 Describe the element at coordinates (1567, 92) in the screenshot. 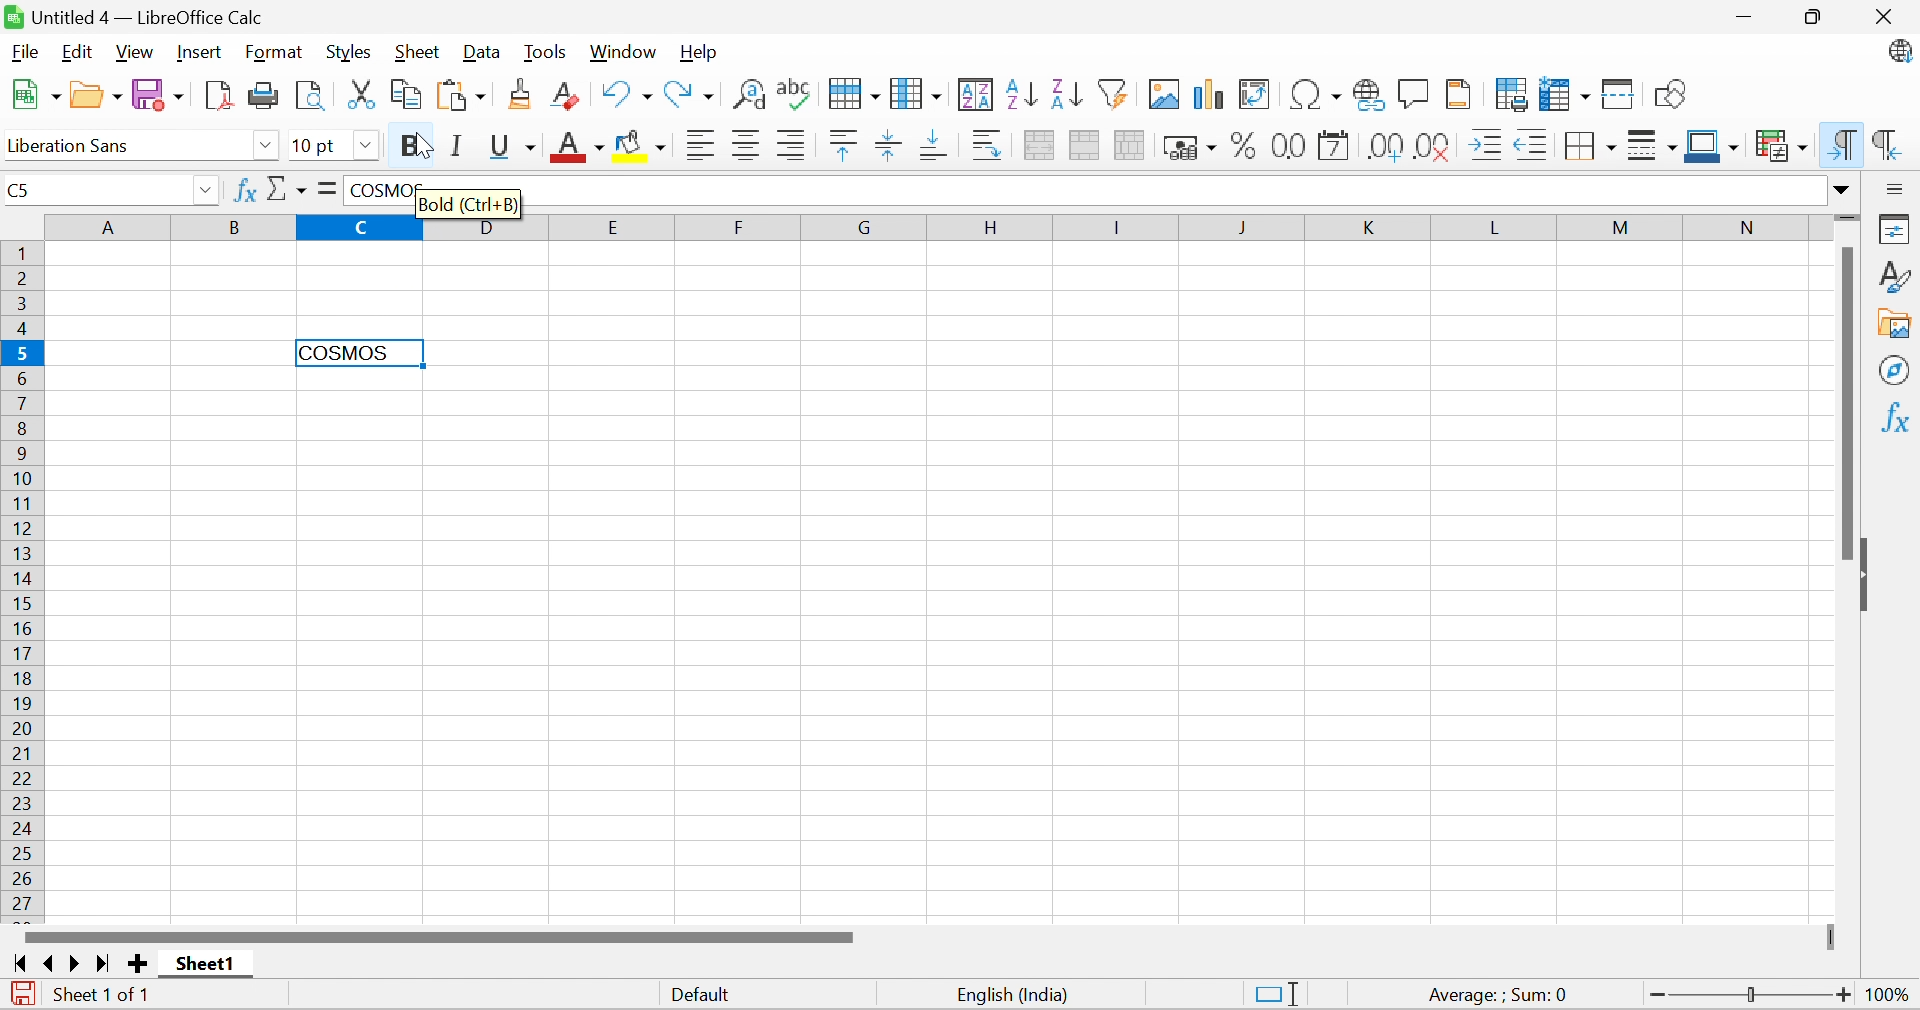

I see `Freeze Rows and Columns` at that location.